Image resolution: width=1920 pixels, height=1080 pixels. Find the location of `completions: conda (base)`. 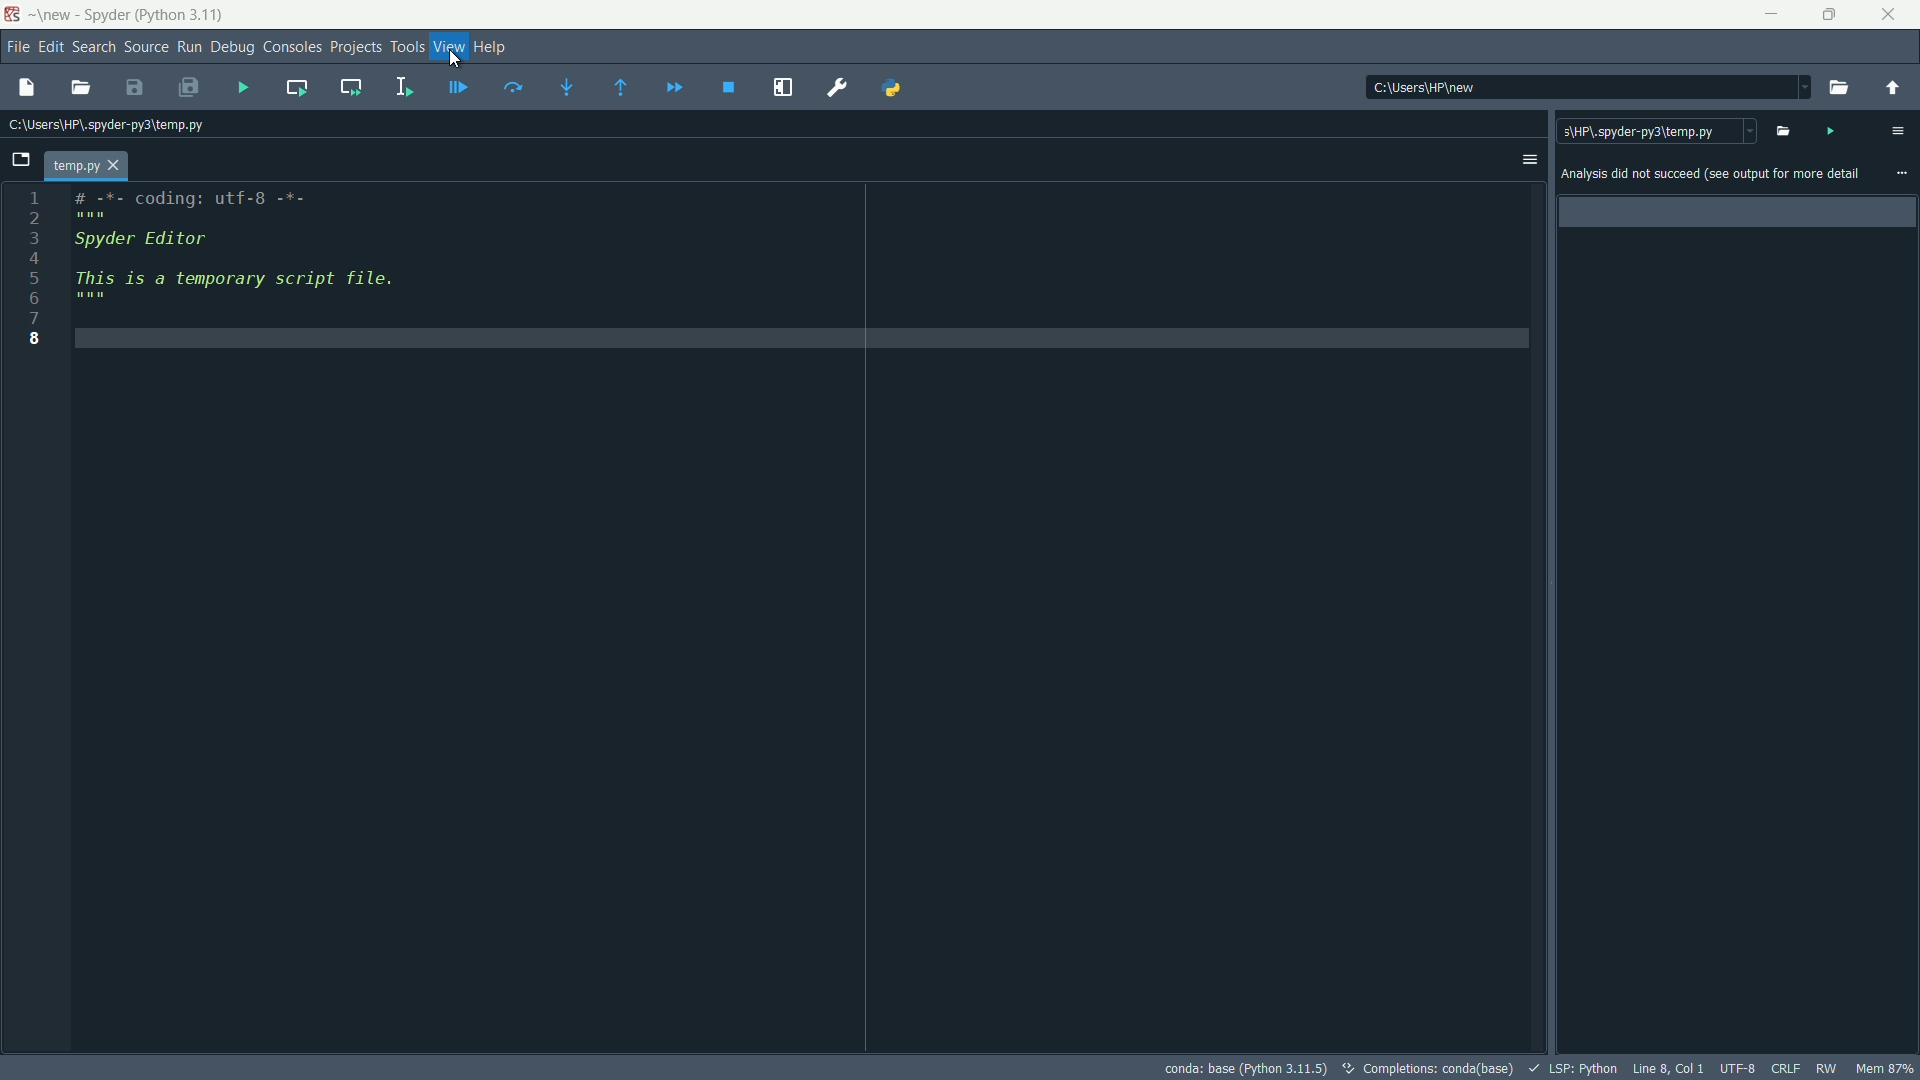

completions: conda (base) is located at coordinates (1424, 1068).